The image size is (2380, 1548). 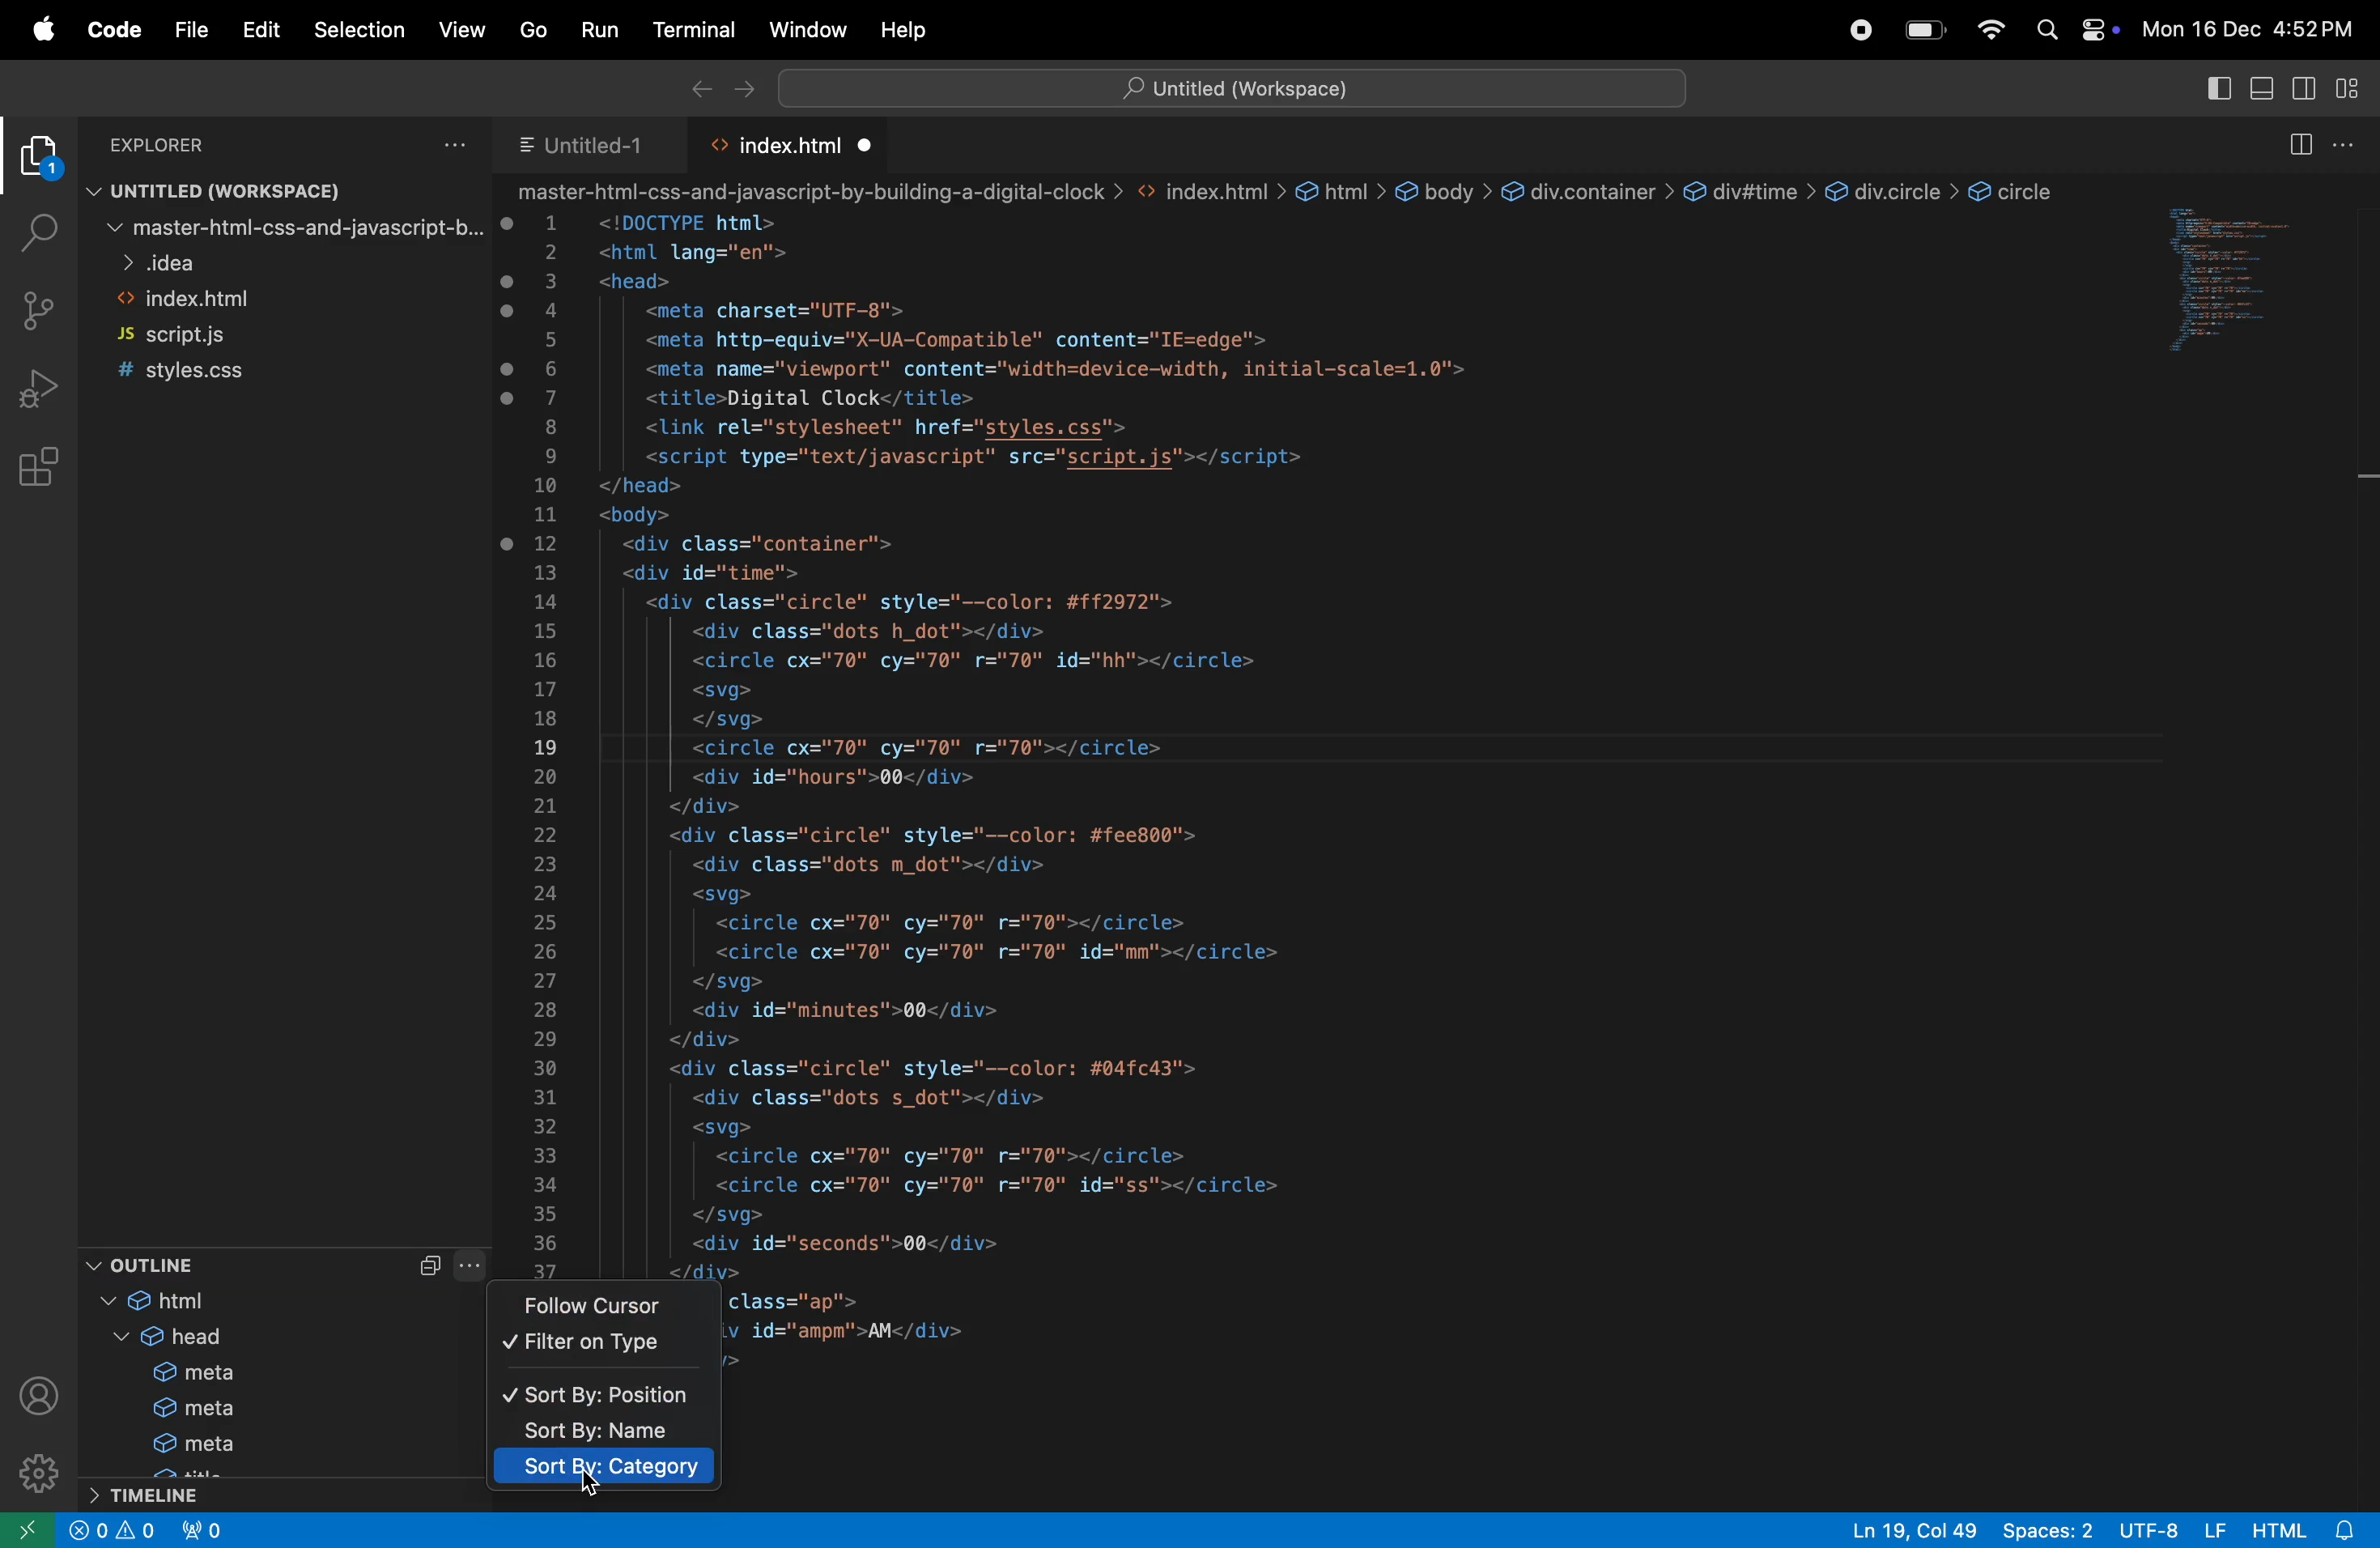 What do you see at coordinates (698, 87) in the screenshot?
I see `backward` at bounding box center [698, 87].